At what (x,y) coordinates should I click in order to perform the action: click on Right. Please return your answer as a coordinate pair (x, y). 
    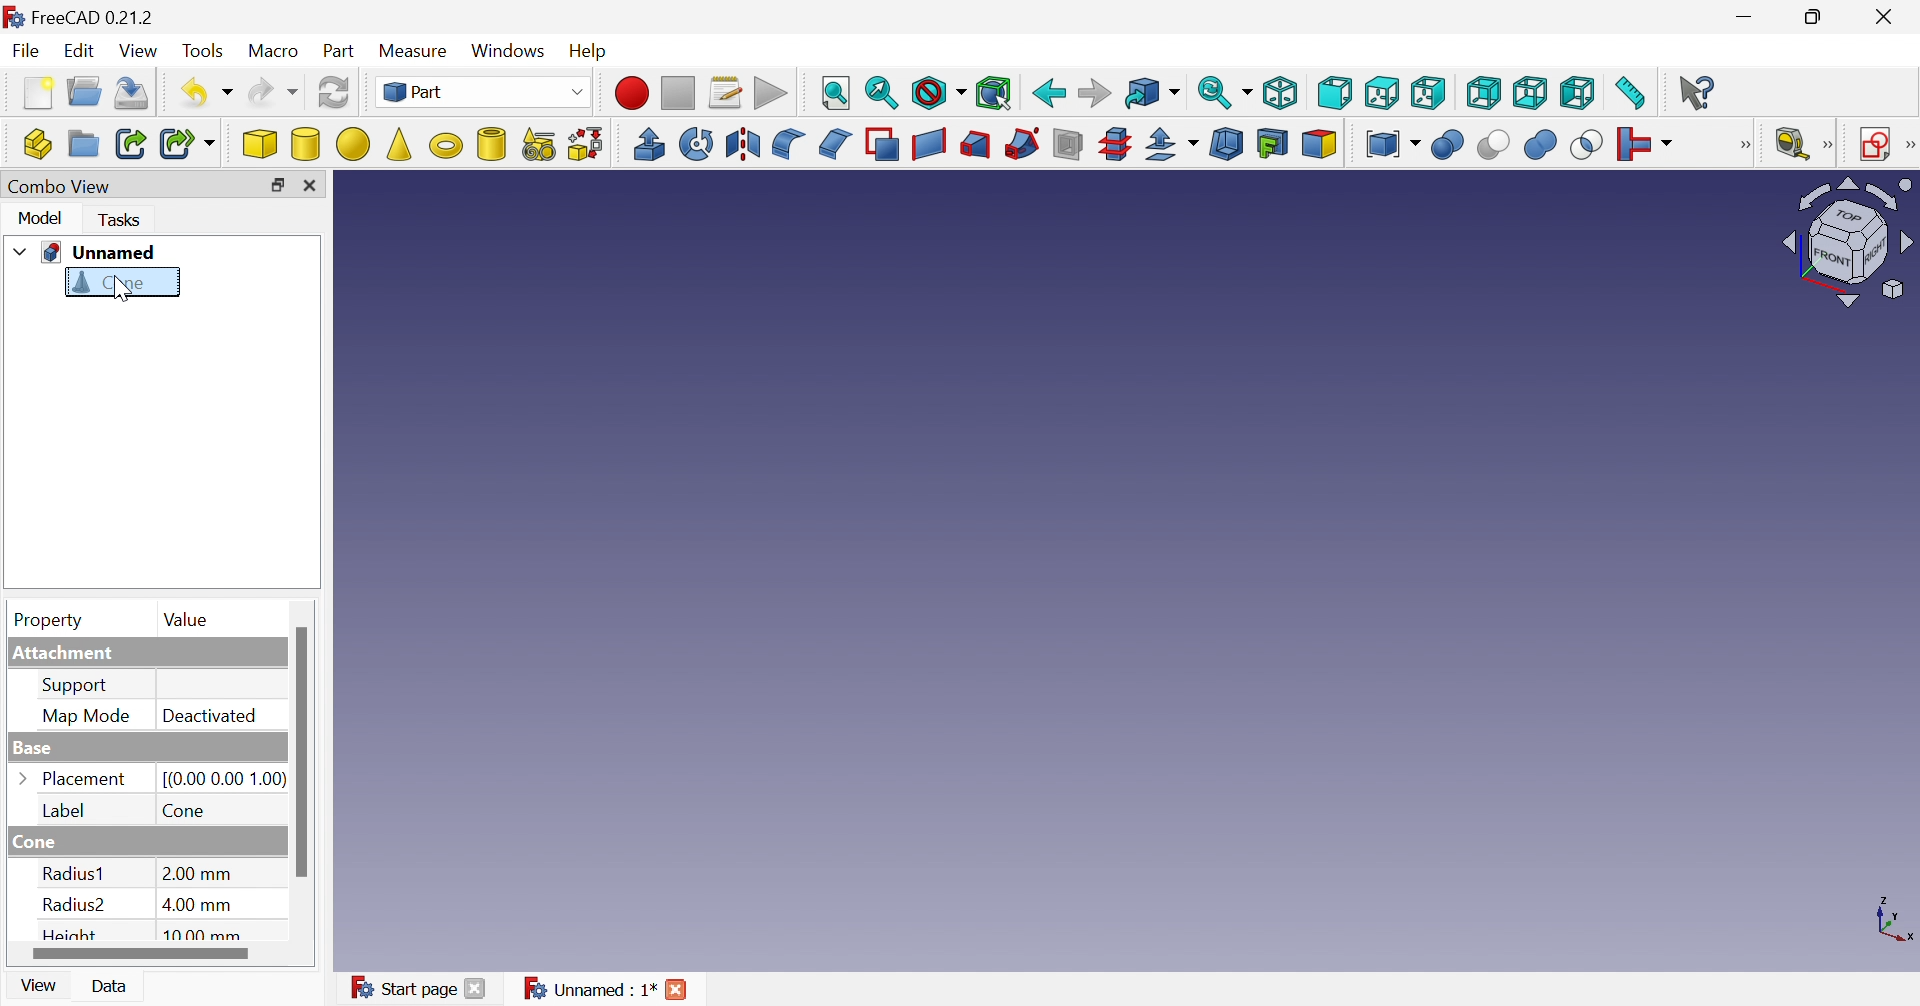
    Looking at the image, I should click on (1429, 93).